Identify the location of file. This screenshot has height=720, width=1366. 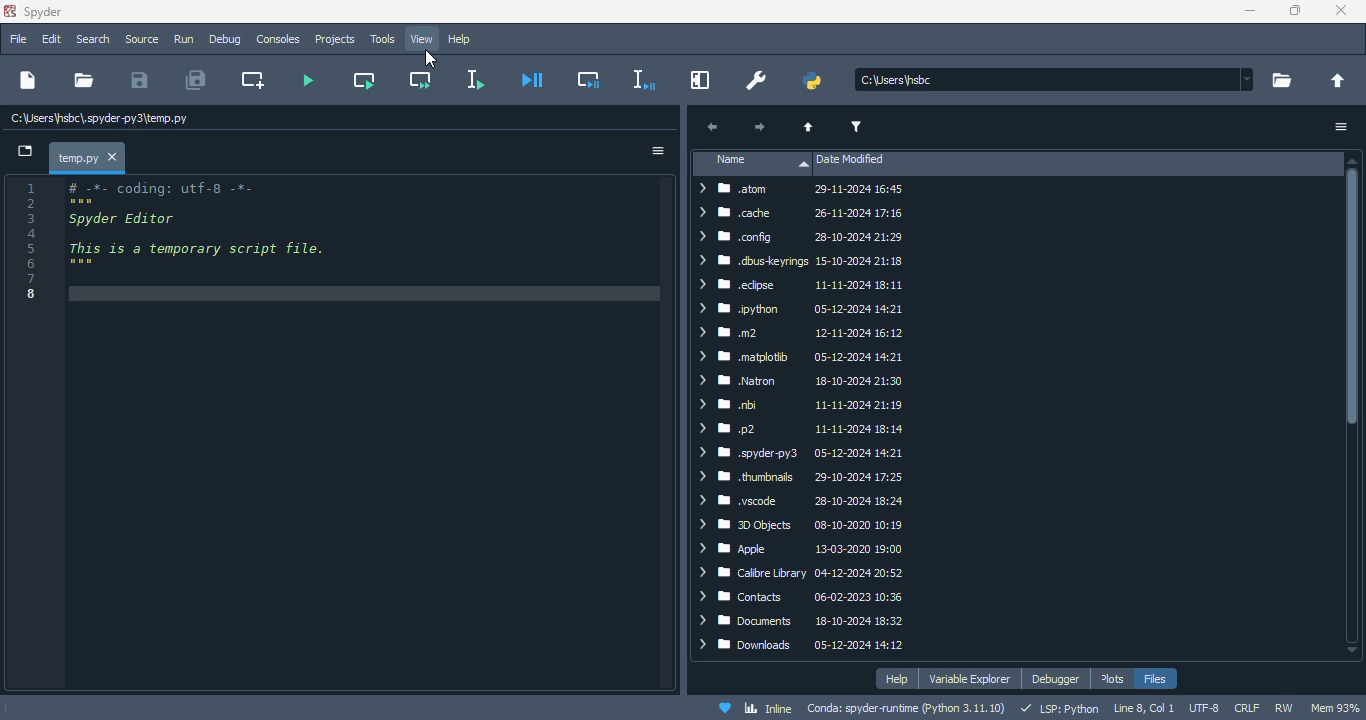
(16, 38).